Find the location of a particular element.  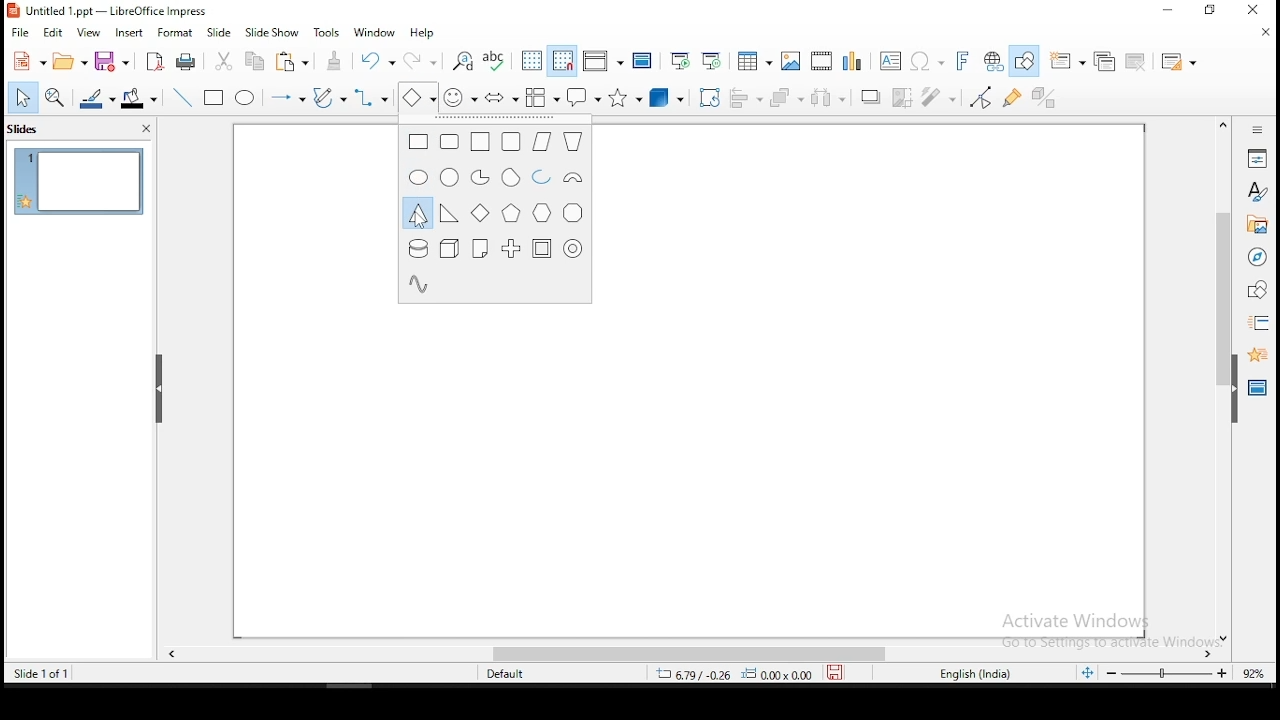

save is located at coordinates (115, 61).